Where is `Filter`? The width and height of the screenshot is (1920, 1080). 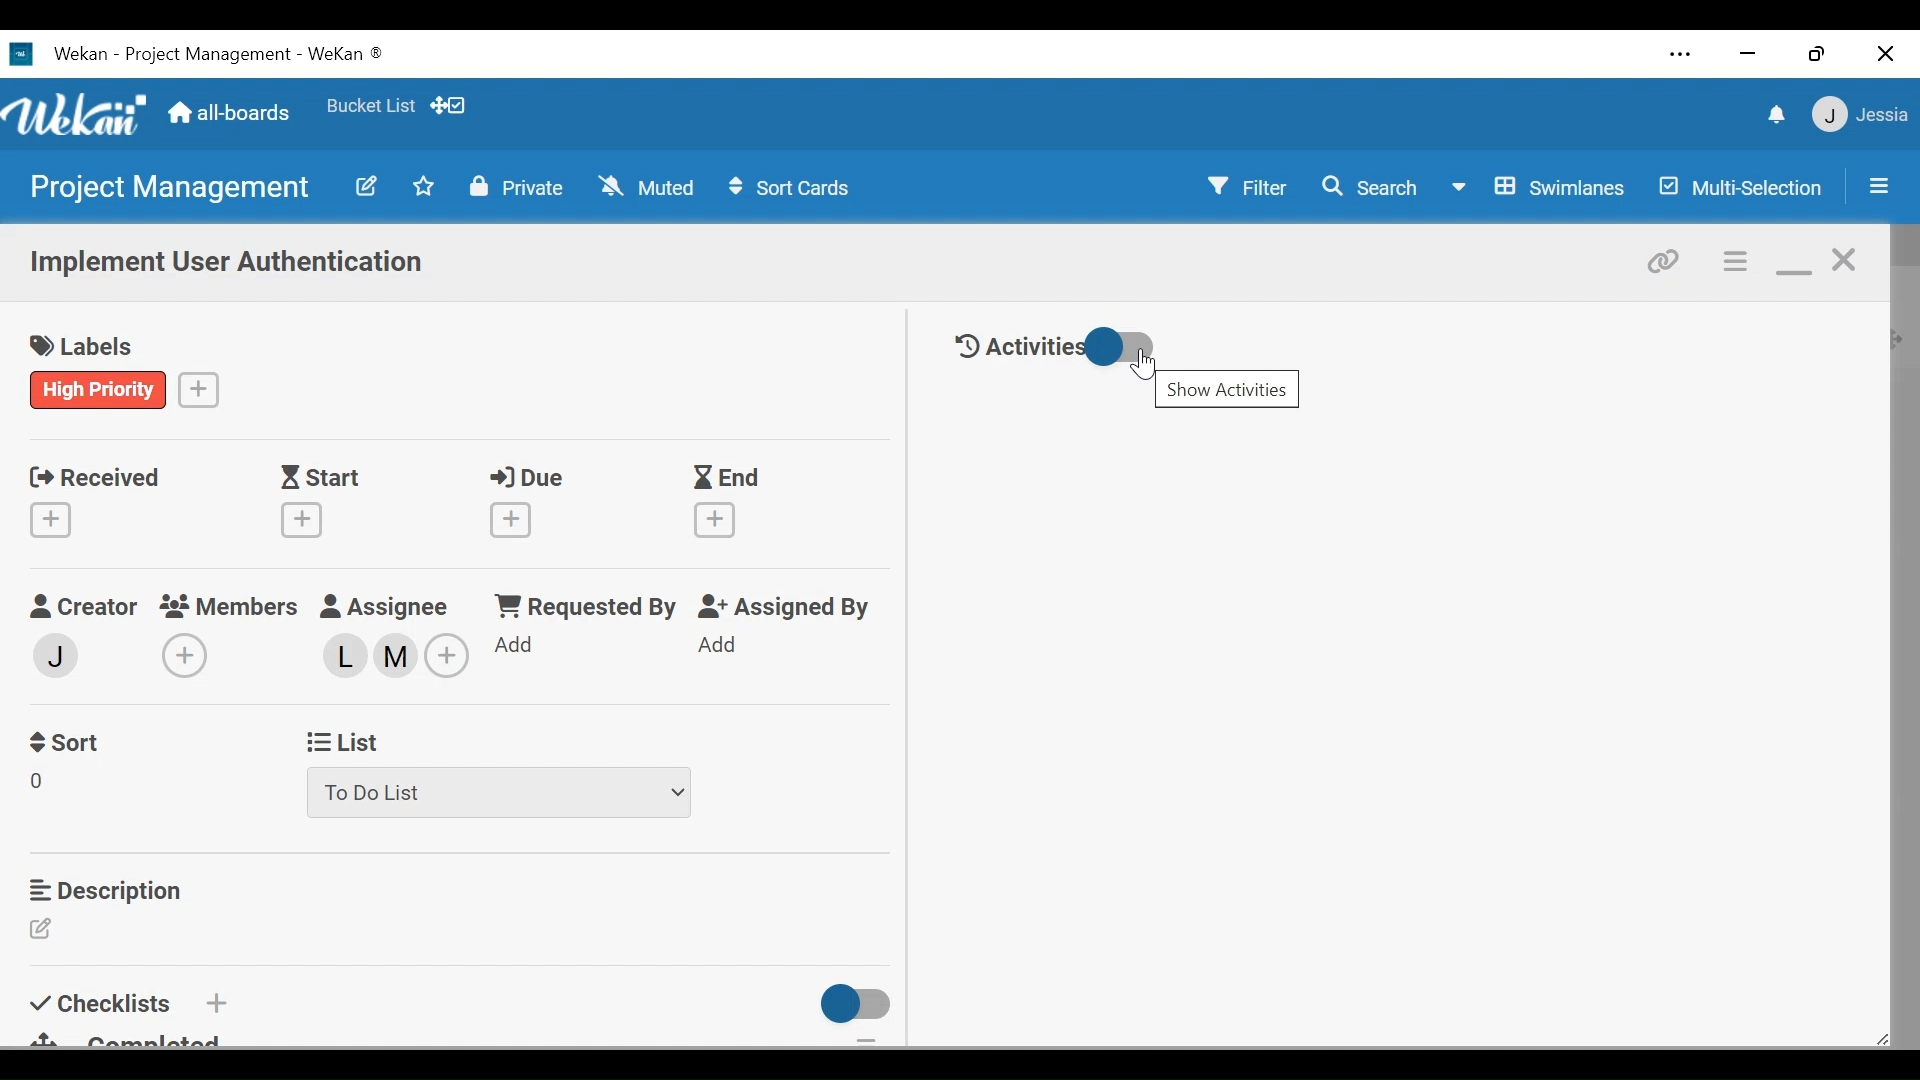
Filter is located at coordinates (1250, 187).